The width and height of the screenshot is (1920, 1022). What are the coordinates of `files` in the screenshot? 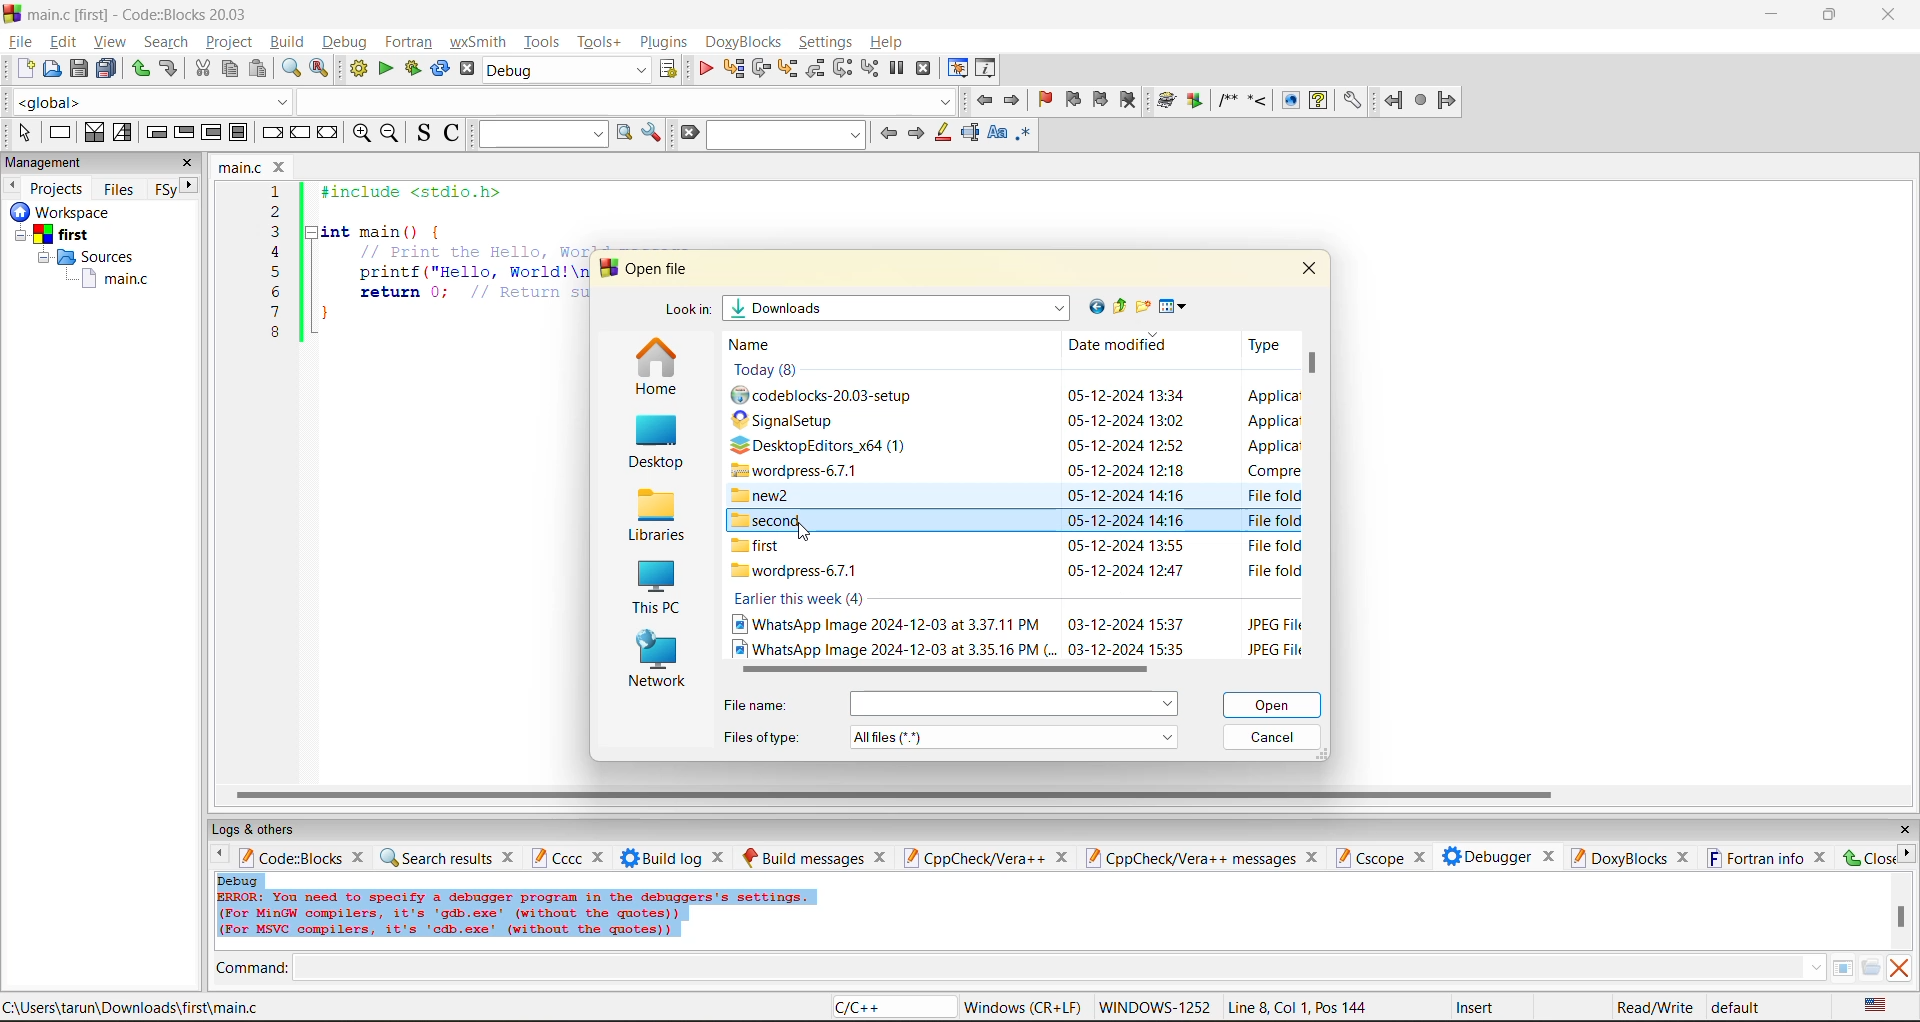 It's located at (119, 188).